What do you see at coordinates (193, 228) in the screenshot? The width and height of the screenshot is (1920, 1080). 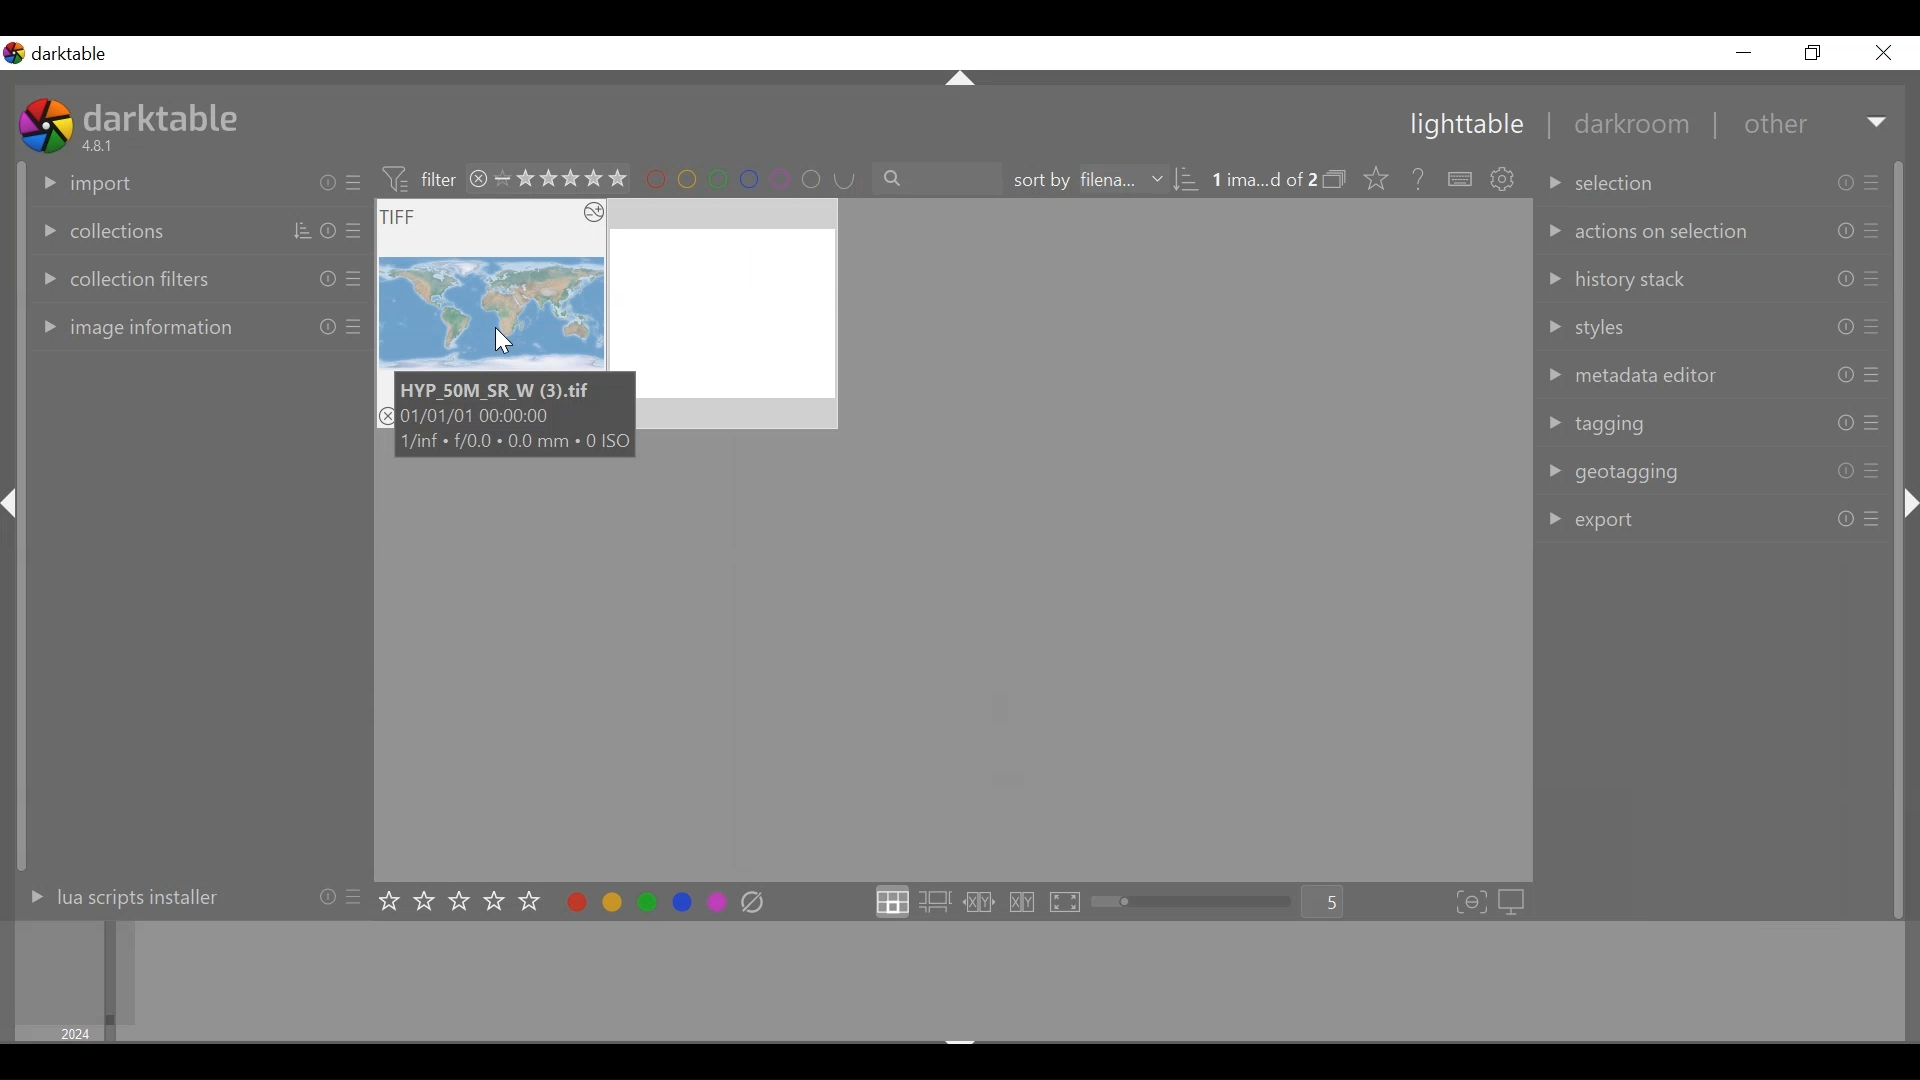 I see `Collection` at bounding box center [193, 228].